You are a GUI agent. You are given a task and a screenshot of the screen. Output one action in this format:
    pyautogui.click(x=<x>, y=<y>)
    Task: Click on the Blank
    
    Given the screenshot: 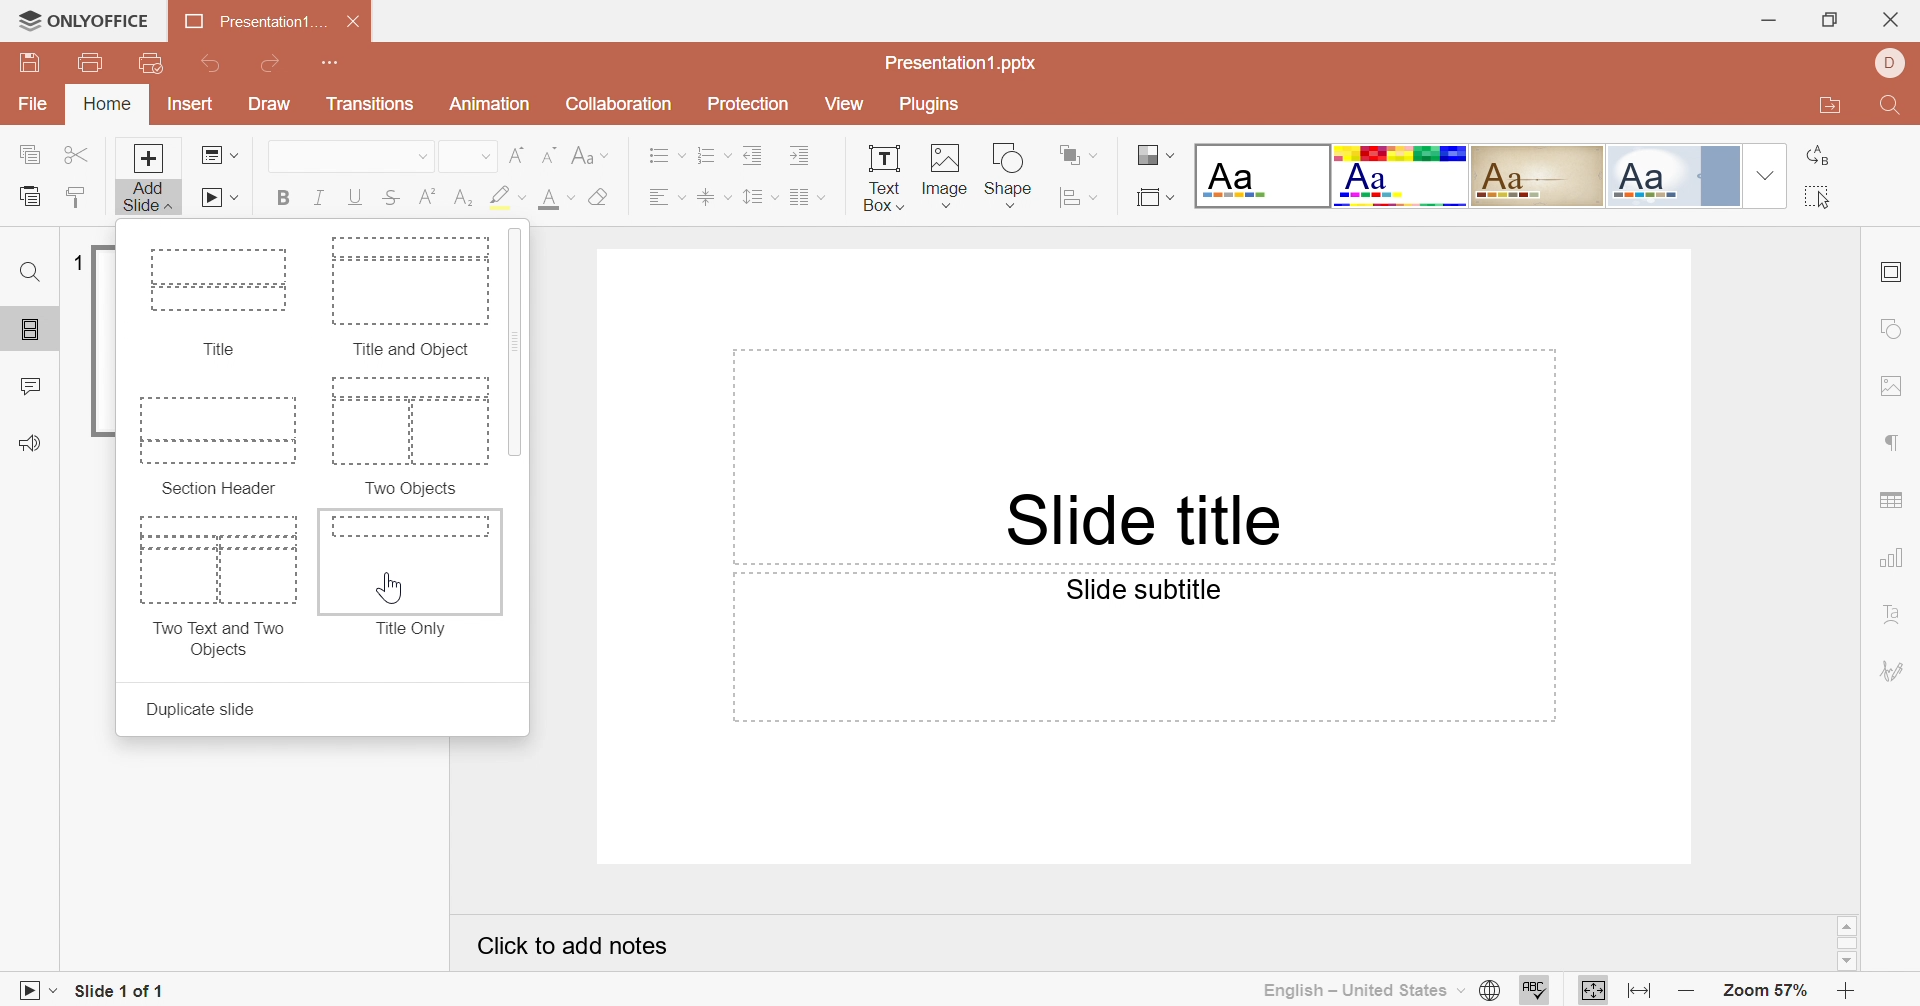 What is the action you would take?
    pyautogui.click(x=1263, y=177)
    